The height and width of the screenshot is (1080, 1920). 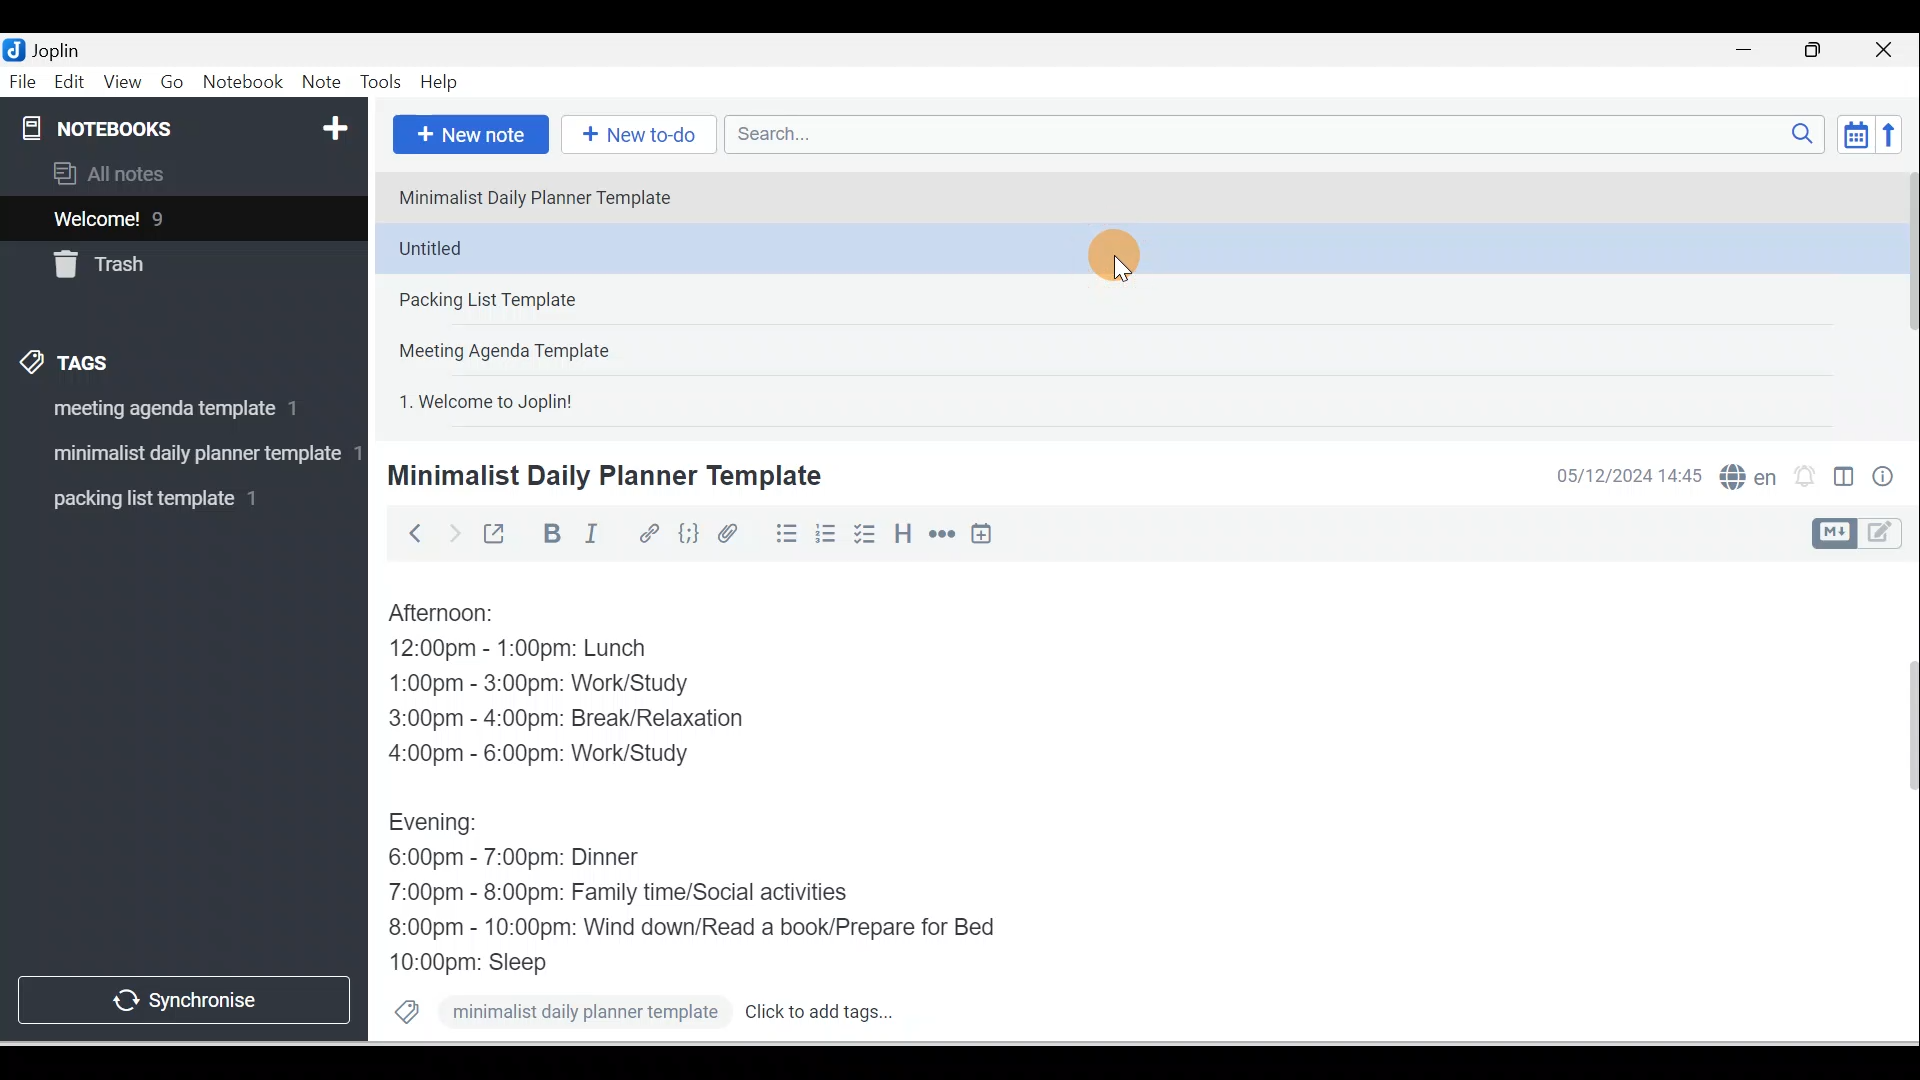 What do you see at coordinates (609, 721) in the screenshot?
I see `3:00pm - 4:00pm: Break/Relaxation` at bounding box center [609, 721].